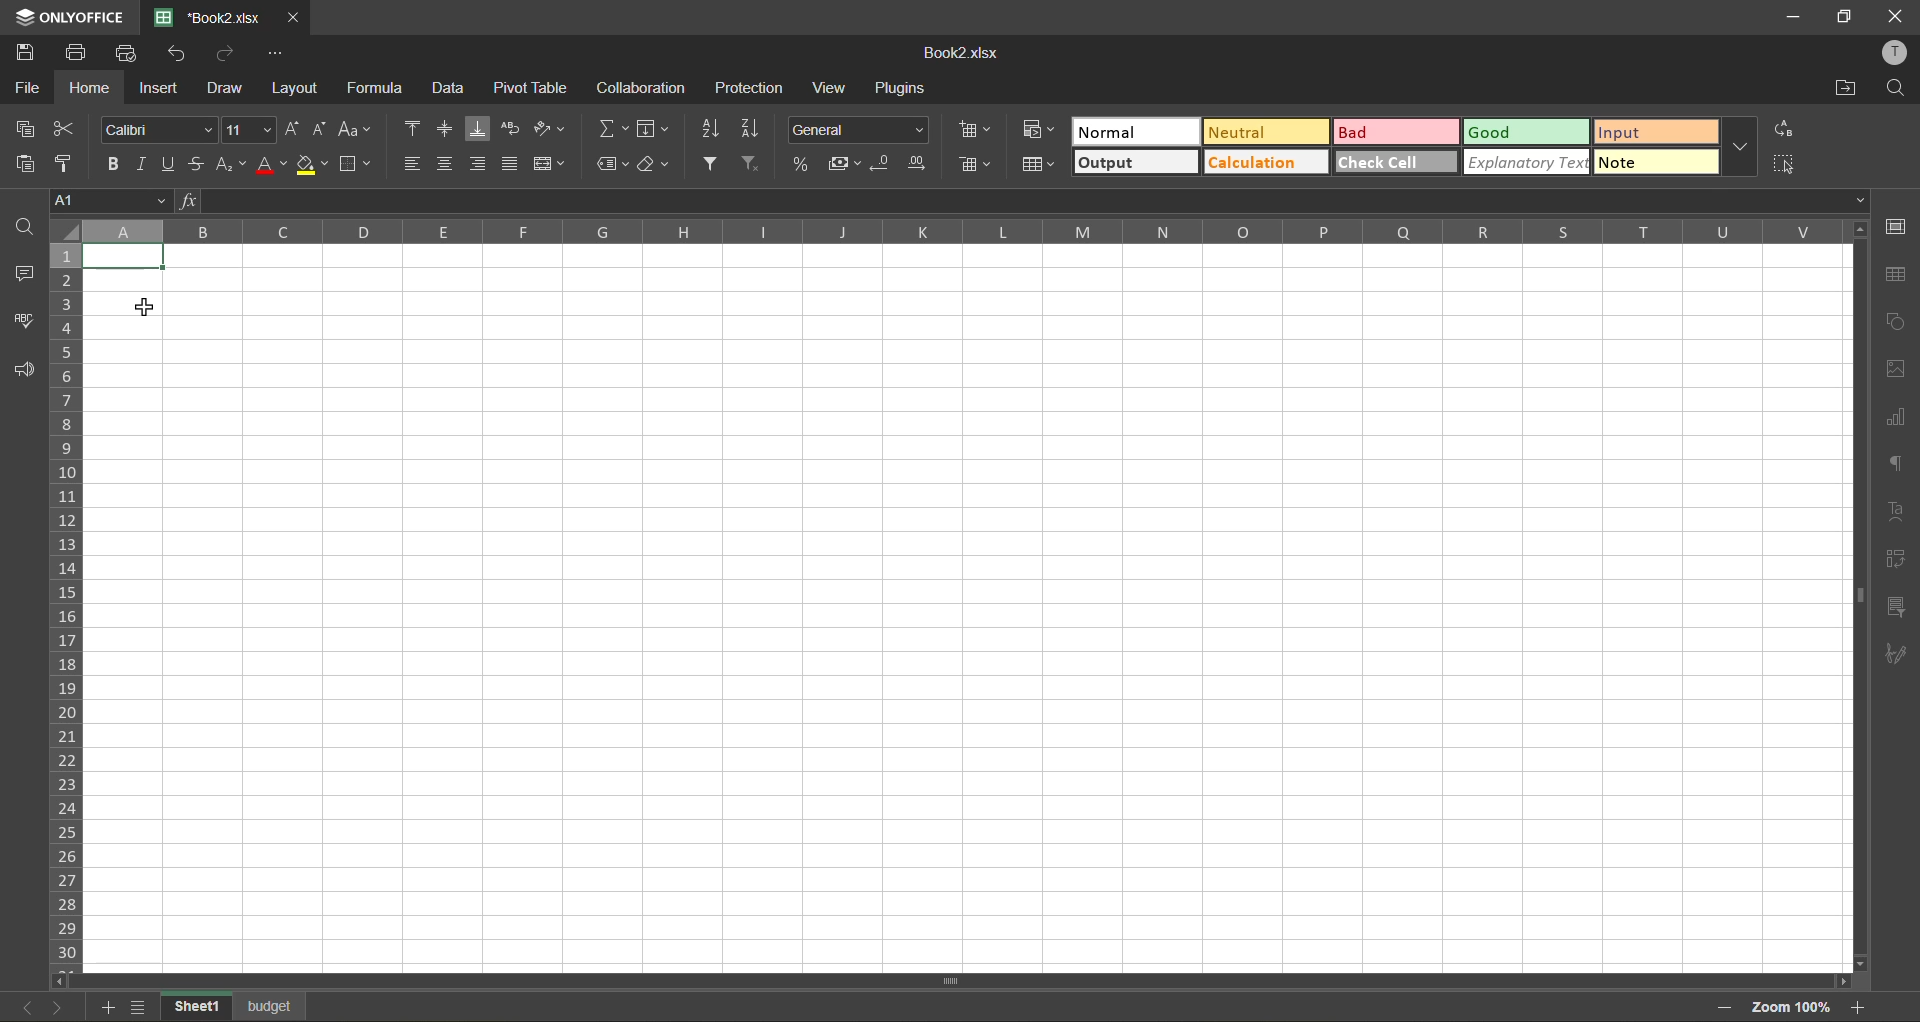 Image resolution: width=1920 pixels, height=1022 pixels. Describe the element at coordinates (1792, 1007) in the screenshot. I see `zoom factor` at that location.